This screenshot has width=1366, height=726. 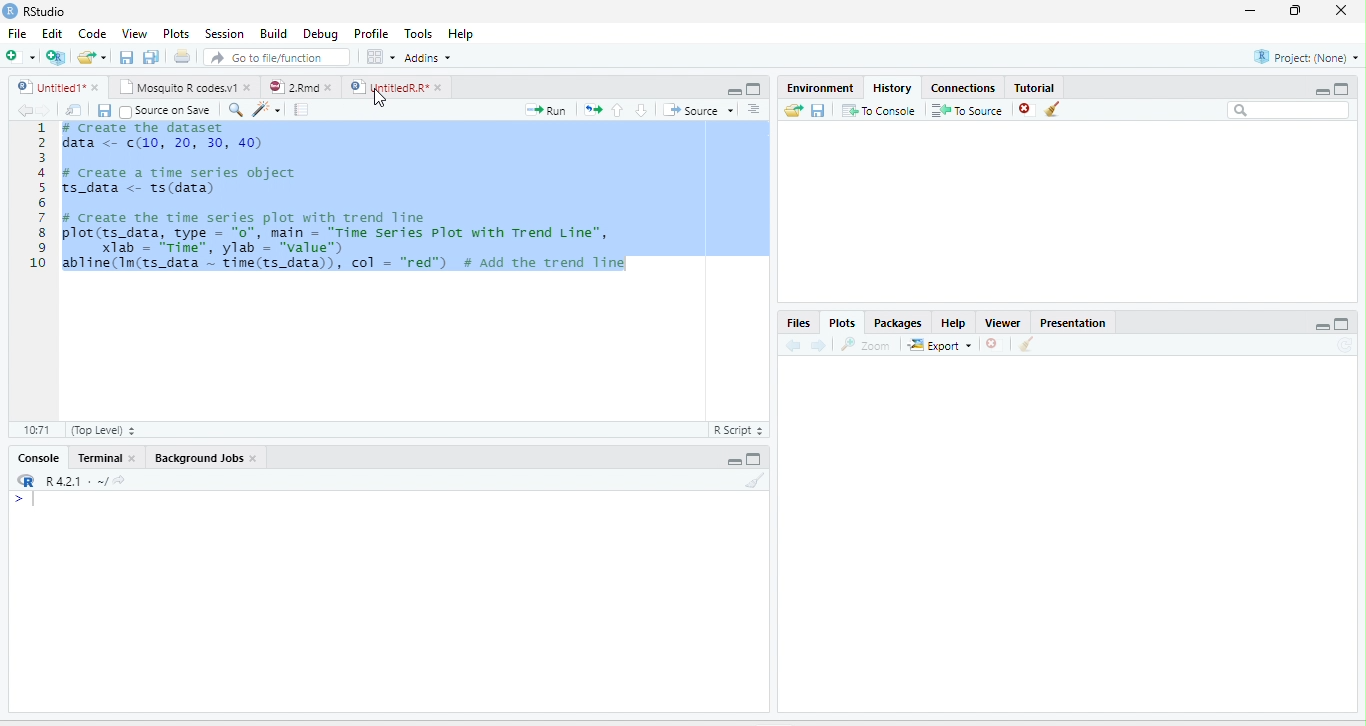 What do you see at coordinates (755, 89) in the screenshot?
I see `Maximize` at bounding box center [755, 89].